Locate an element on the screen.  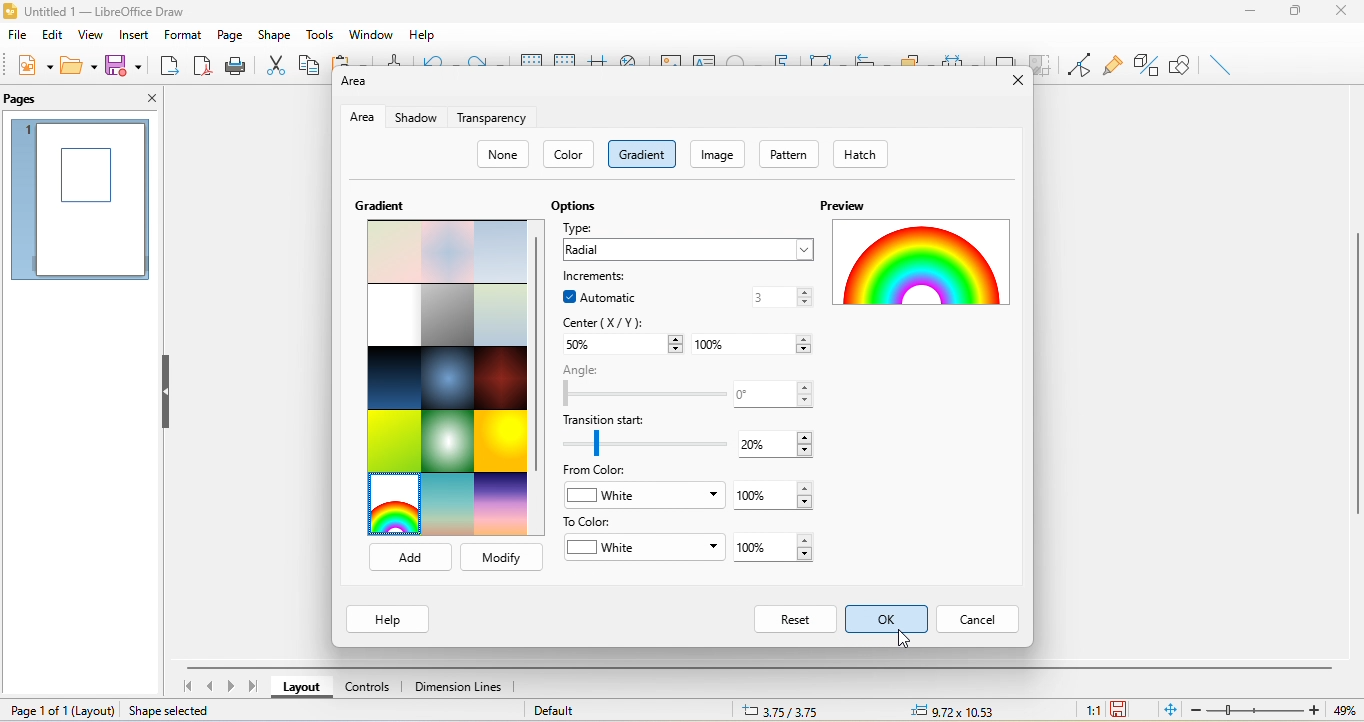
close is located at coordinates (1342, 16).